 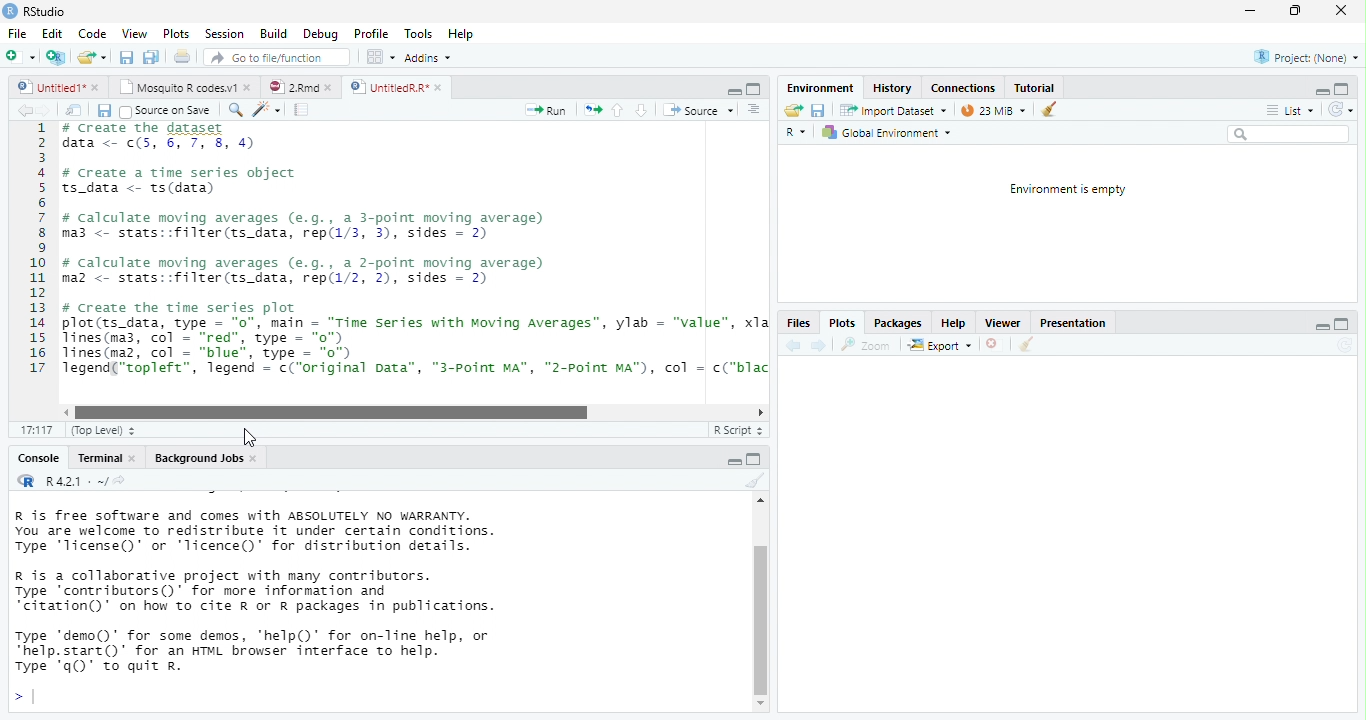 What do you see at coordinates (1002, 323) in the screenshot?
I see `Viewer` at bounding box center [1002, 323].